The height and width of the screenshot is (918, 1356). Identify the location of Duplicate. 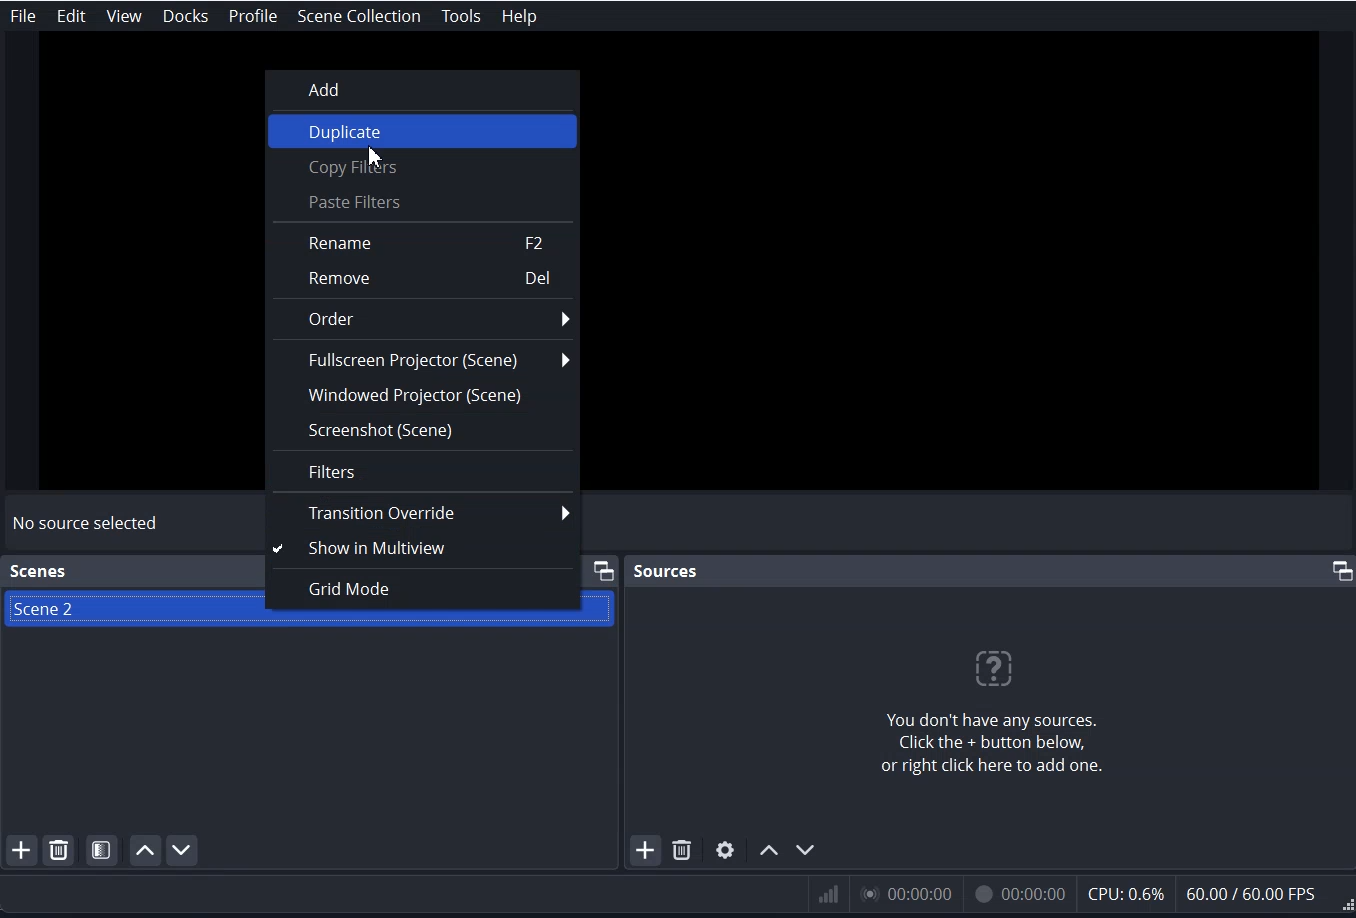
(423, 133).